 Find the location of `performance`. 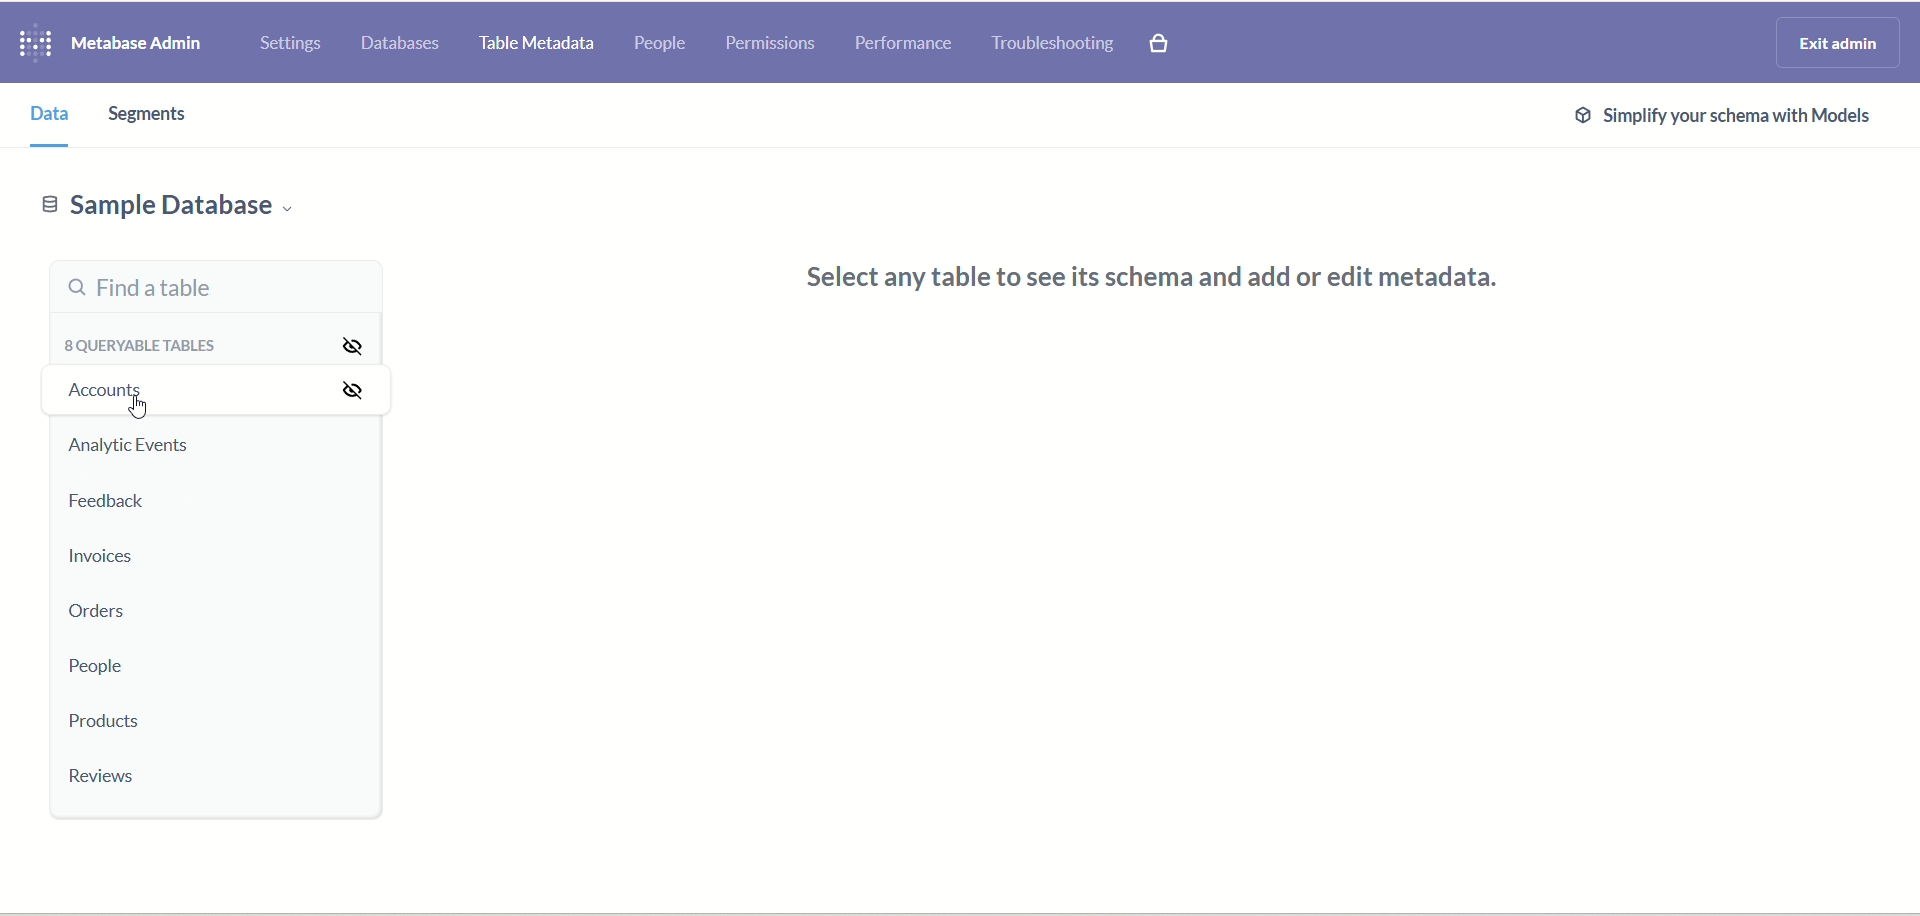

performance is located at coordinates (903, 46).